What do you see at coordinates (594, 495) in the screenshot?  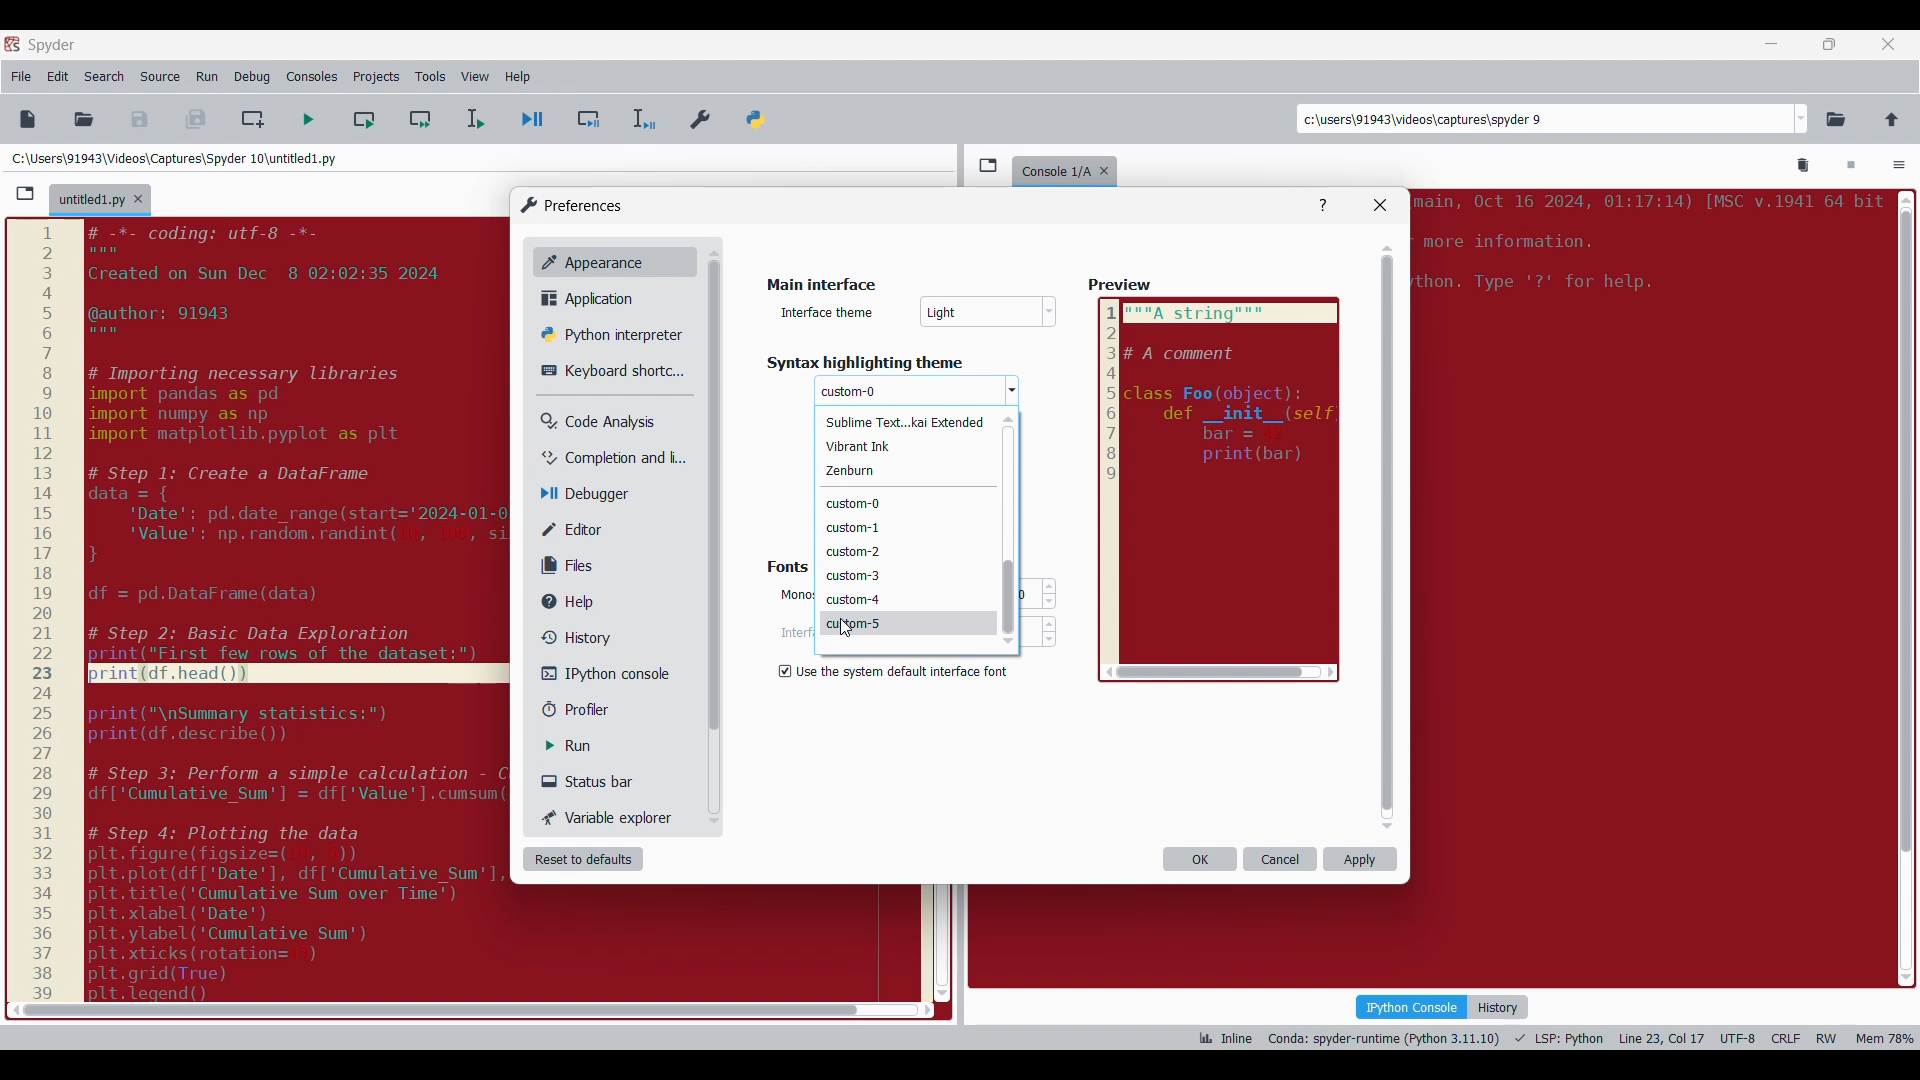 I see `Debugger` at bounding box center [594, 495].